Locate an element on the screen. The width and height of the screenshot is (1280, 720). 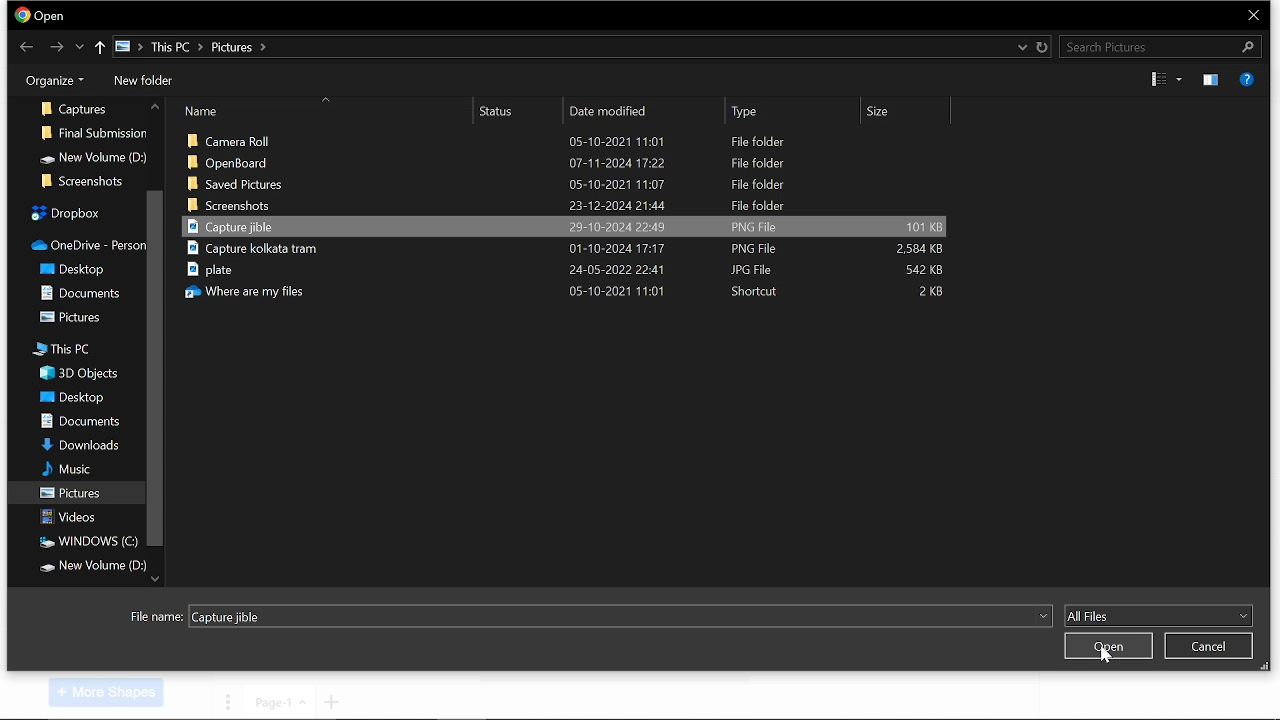
files is located at coordinates (568, 270).